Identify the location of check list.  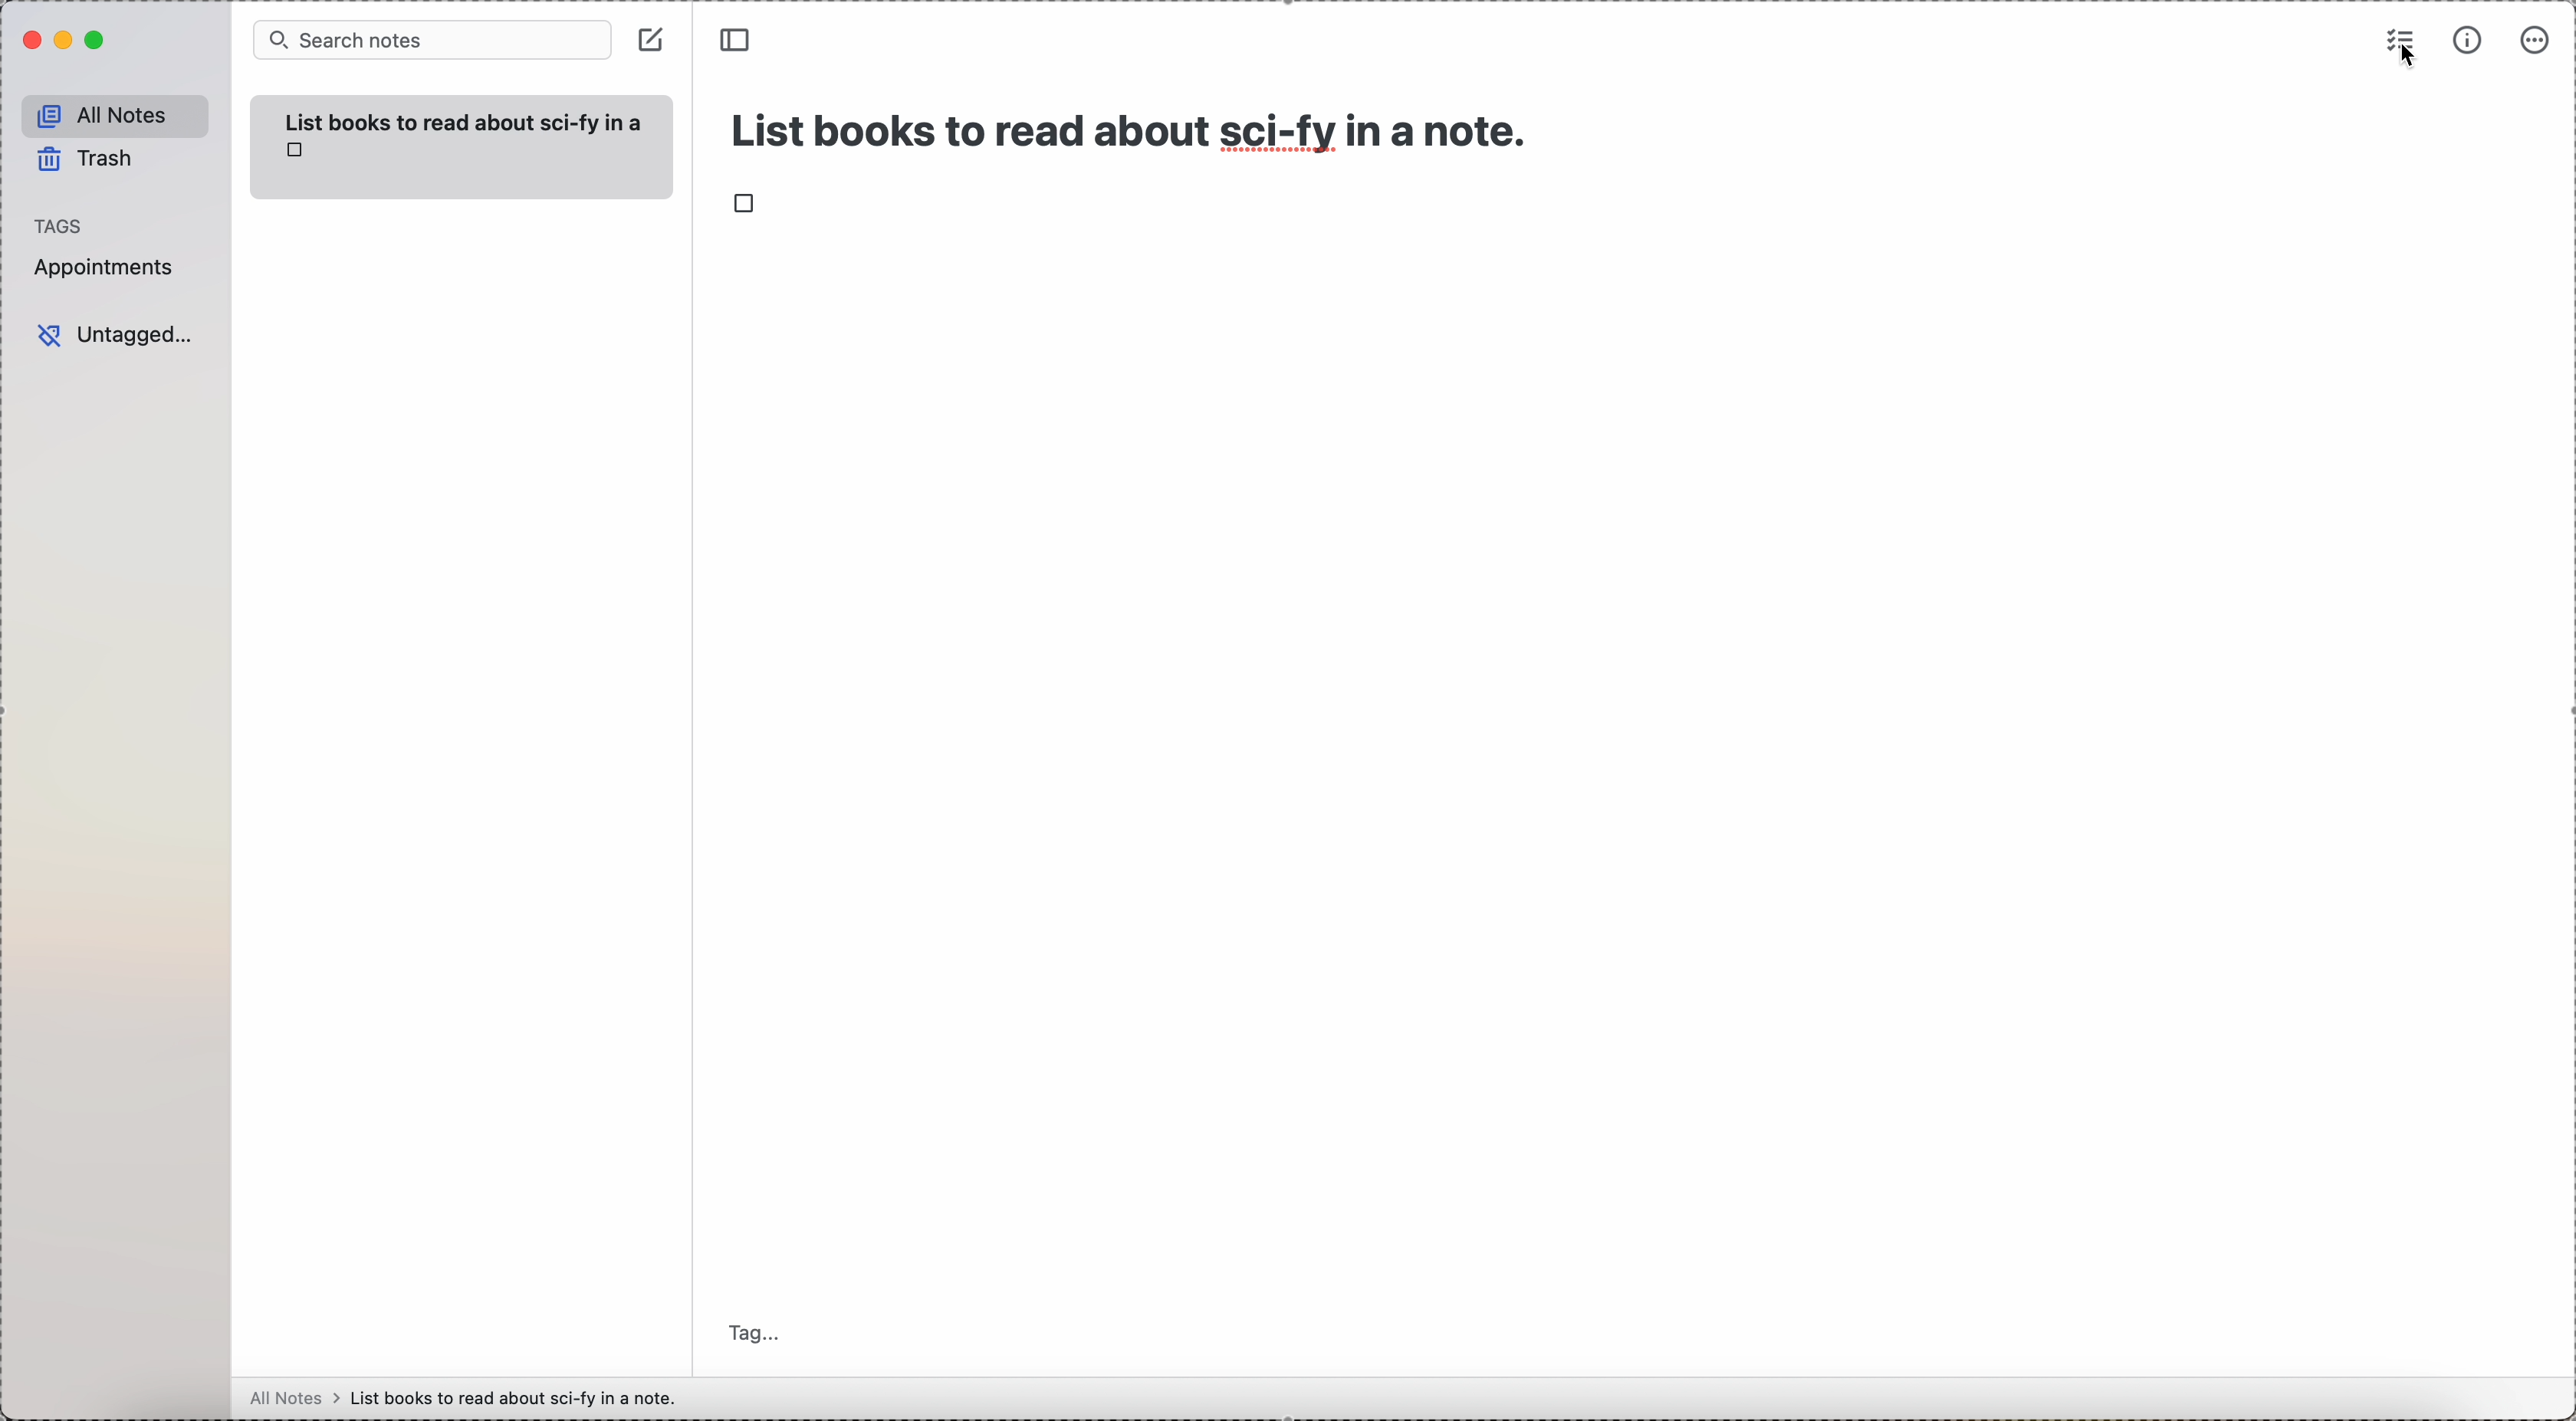
(2400, 32).